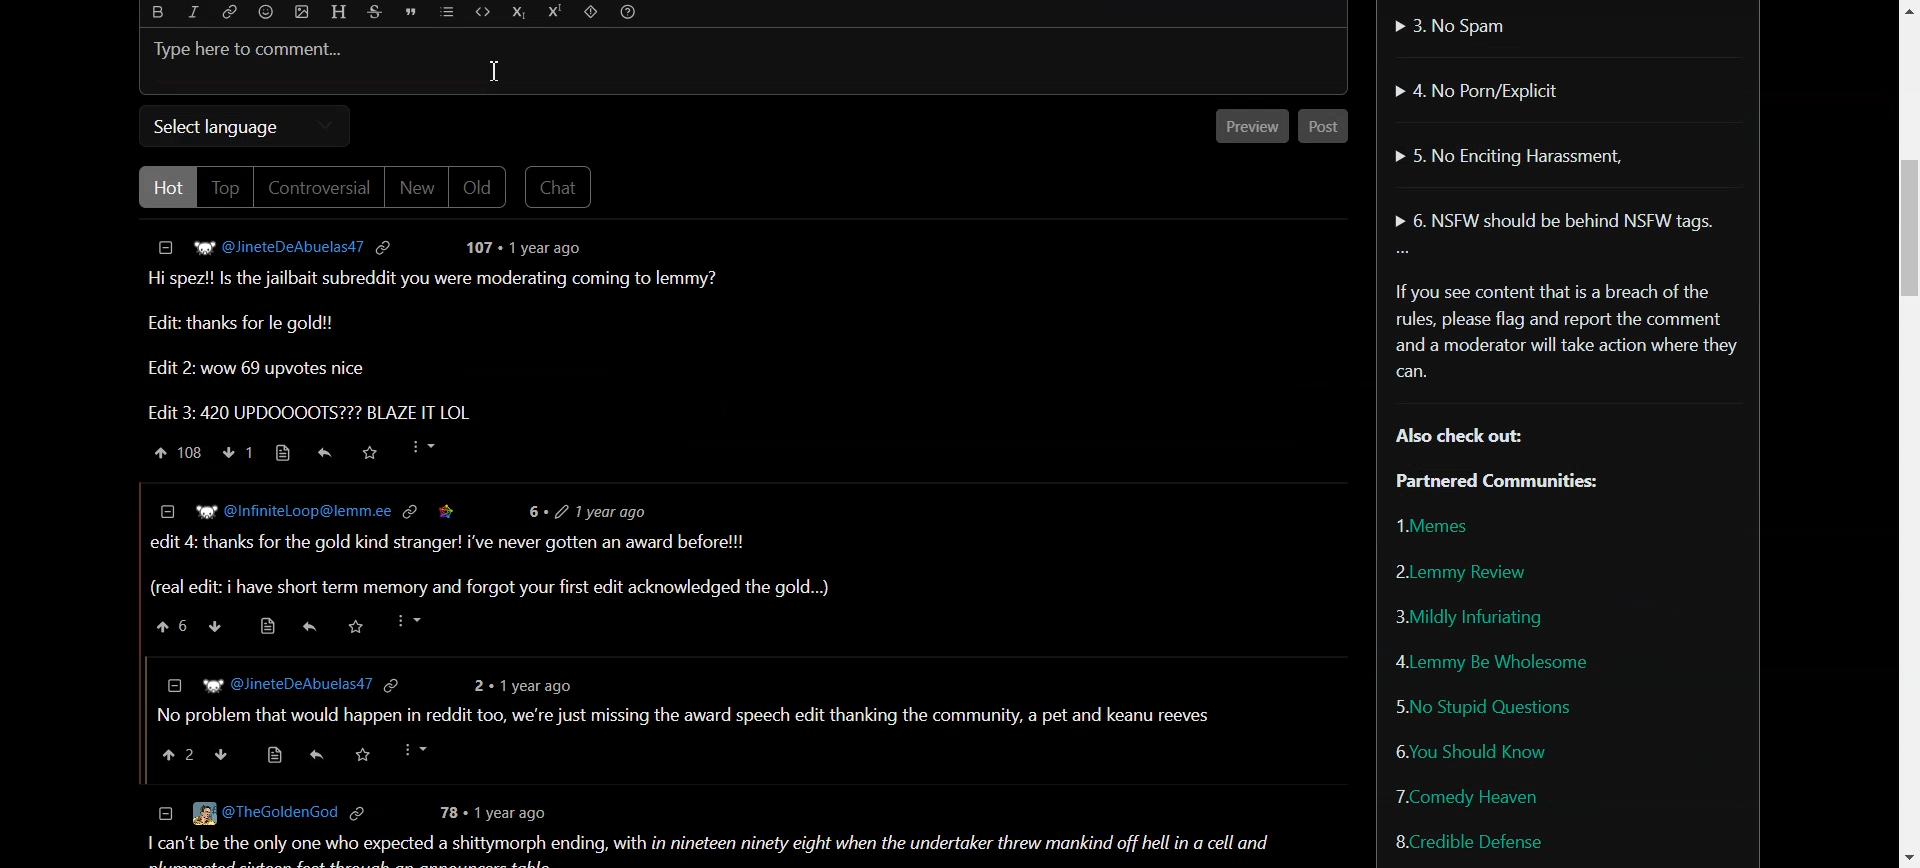 Image resolution: width=1920 pixels, height=868 pixels. I want to click on More, so click(1405, 252).